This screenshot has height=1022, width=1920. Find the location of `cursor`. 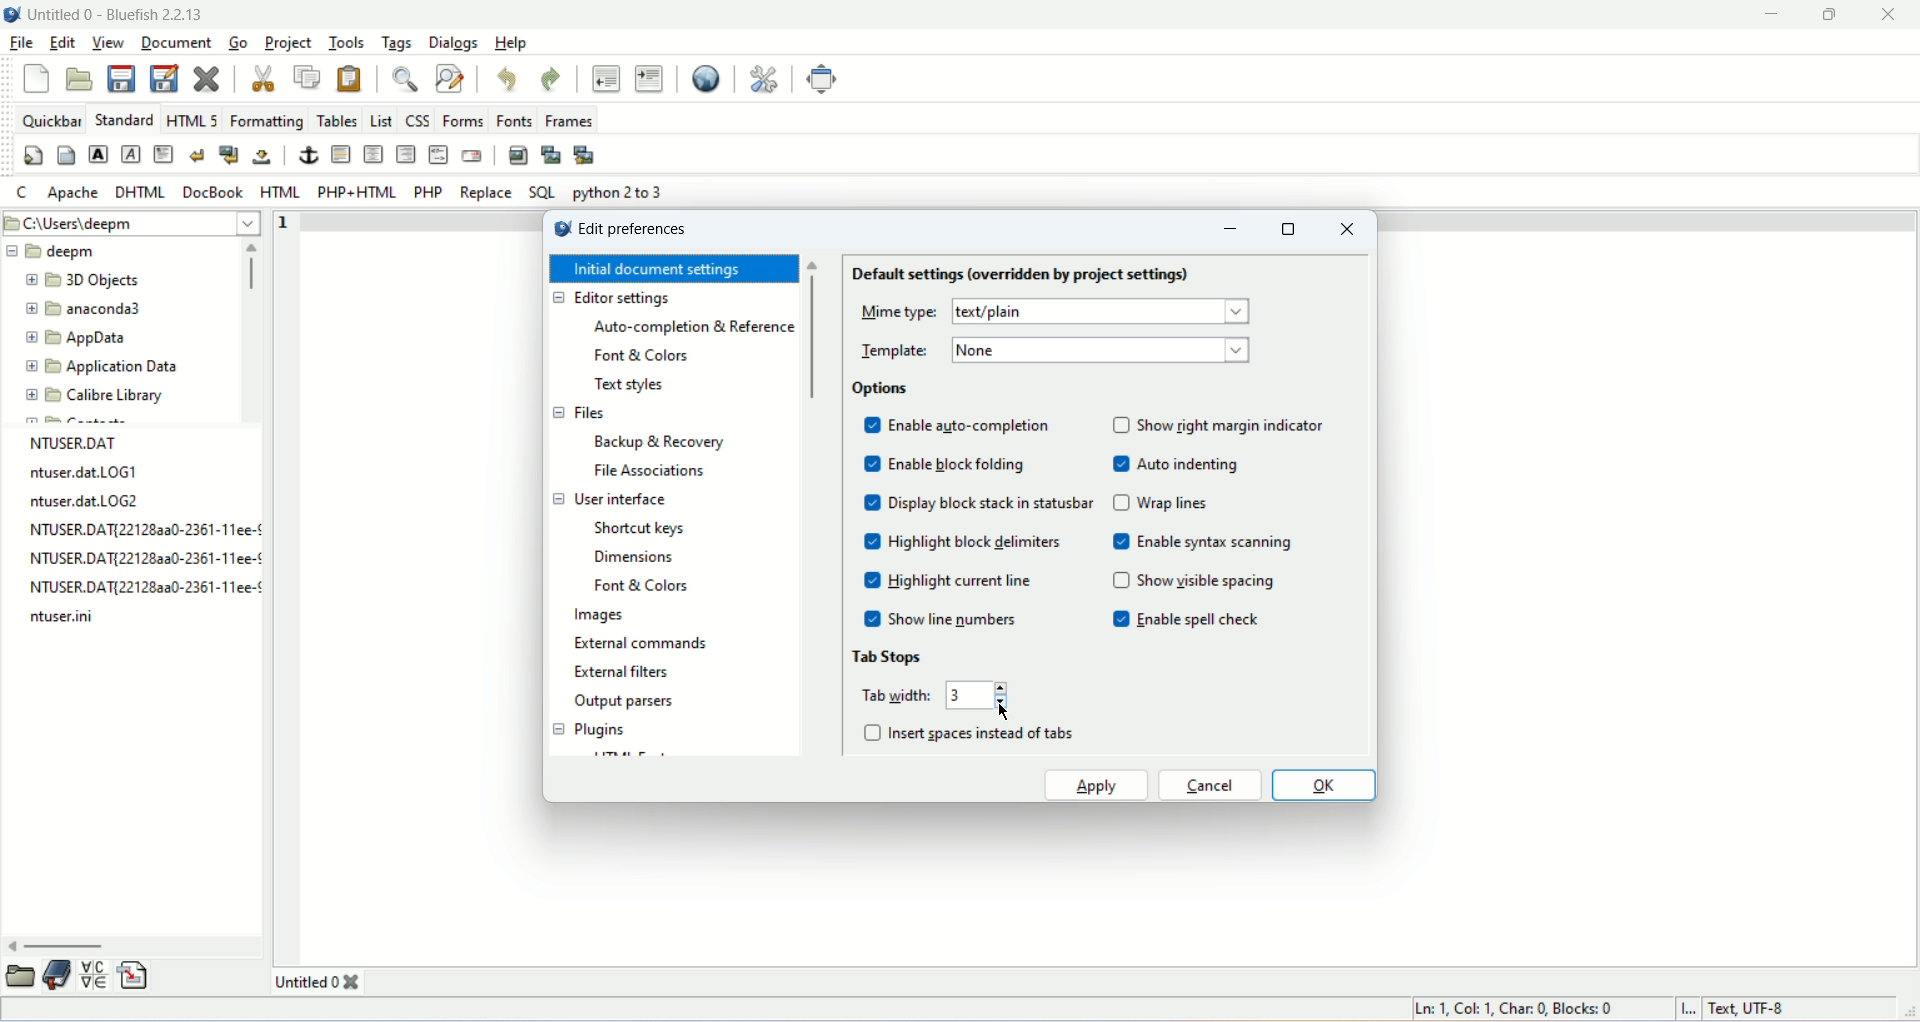

cursor is located at coordinates (1002, 704).